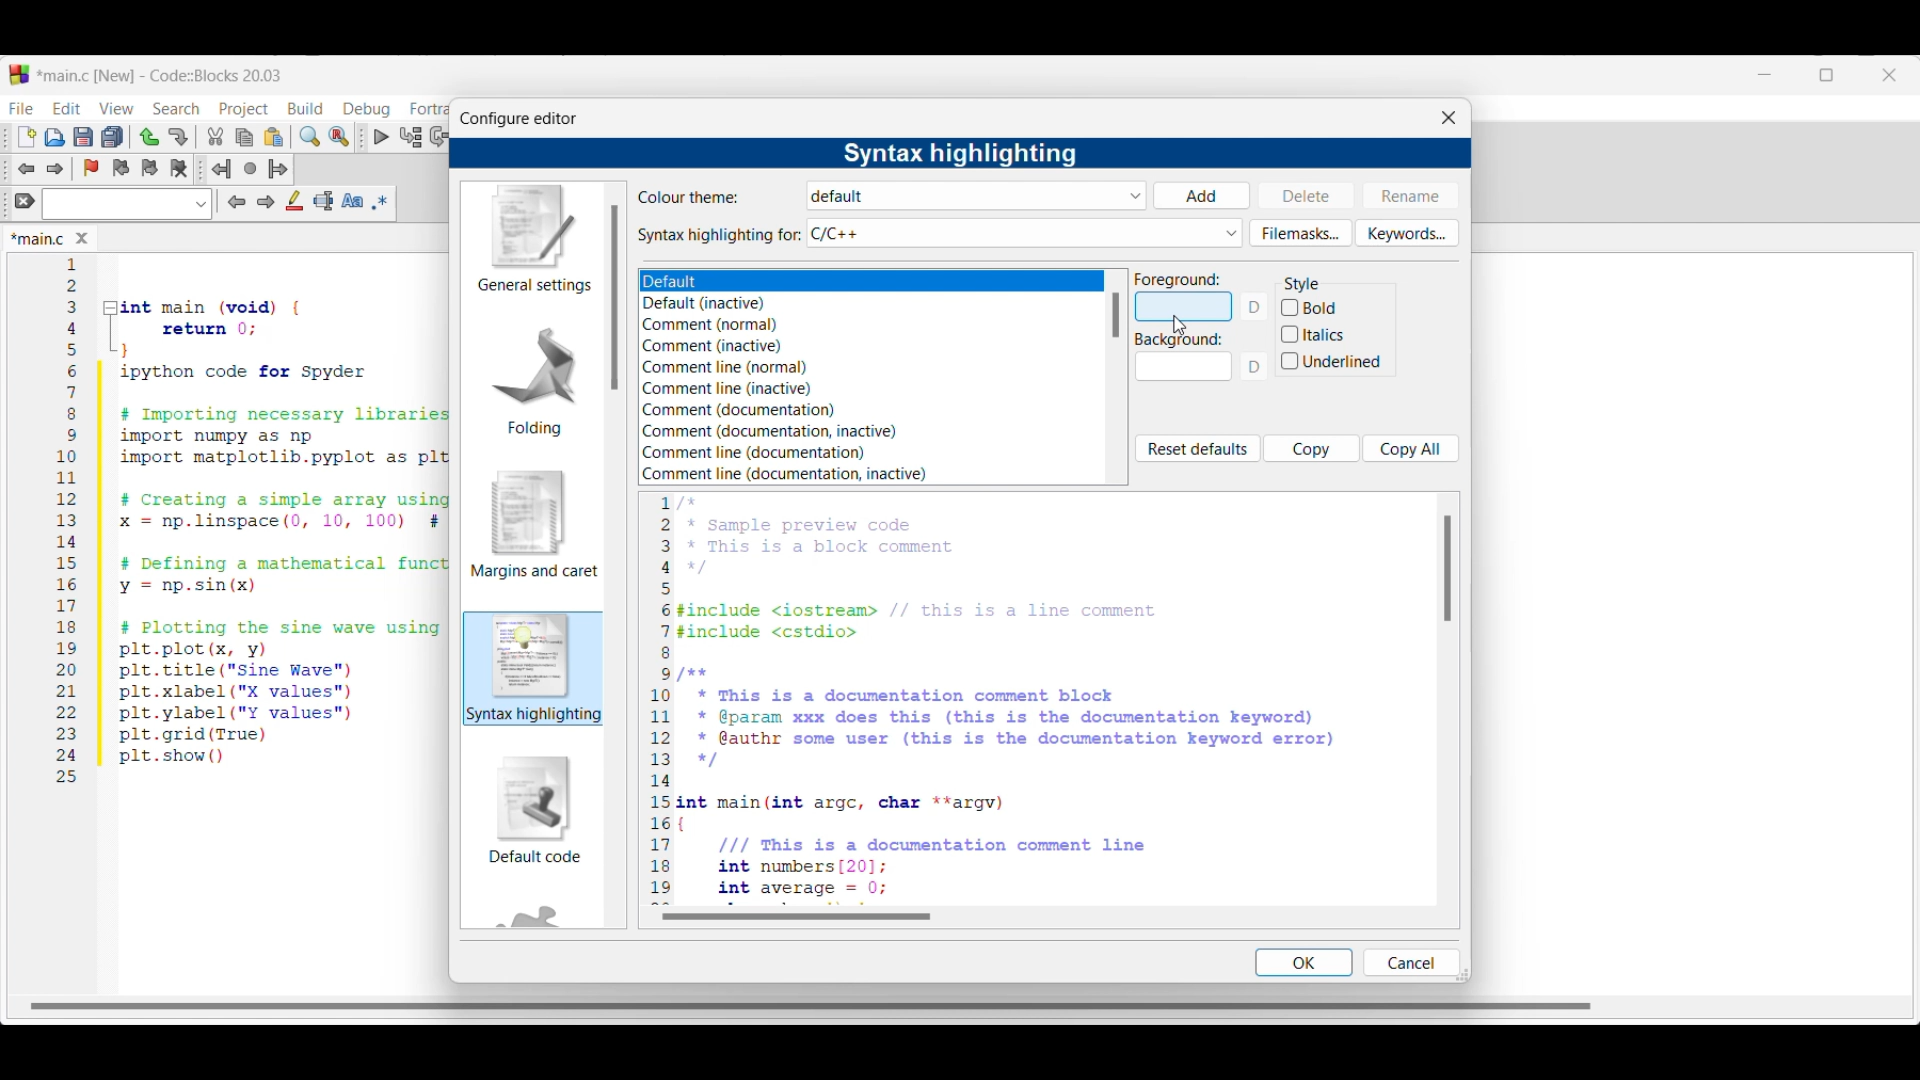  Describe the element at coordinates (27, 137) in the screenshot. I see `New file` at that location.